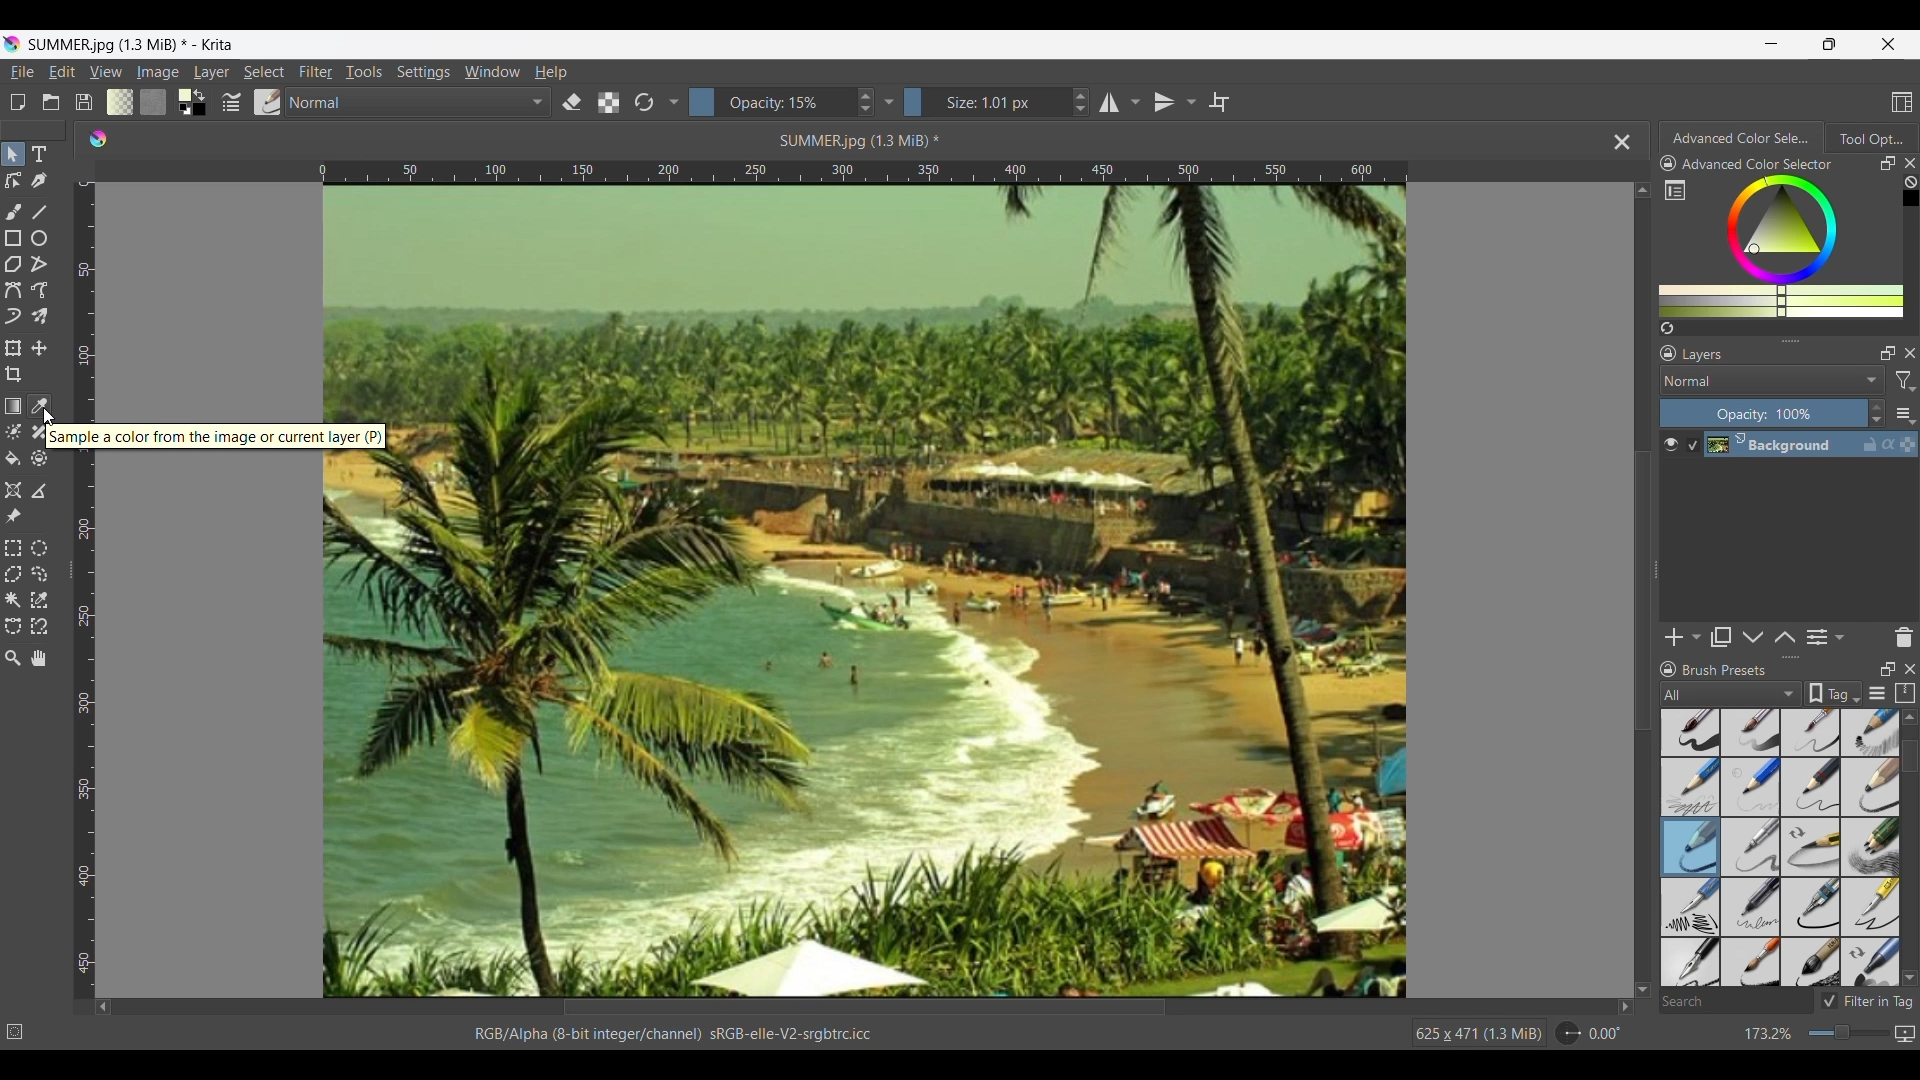 Image resolution: width=1920 pixels, height=1080 pixels. I want to click on Opacity: 15%, so click(770, 102).